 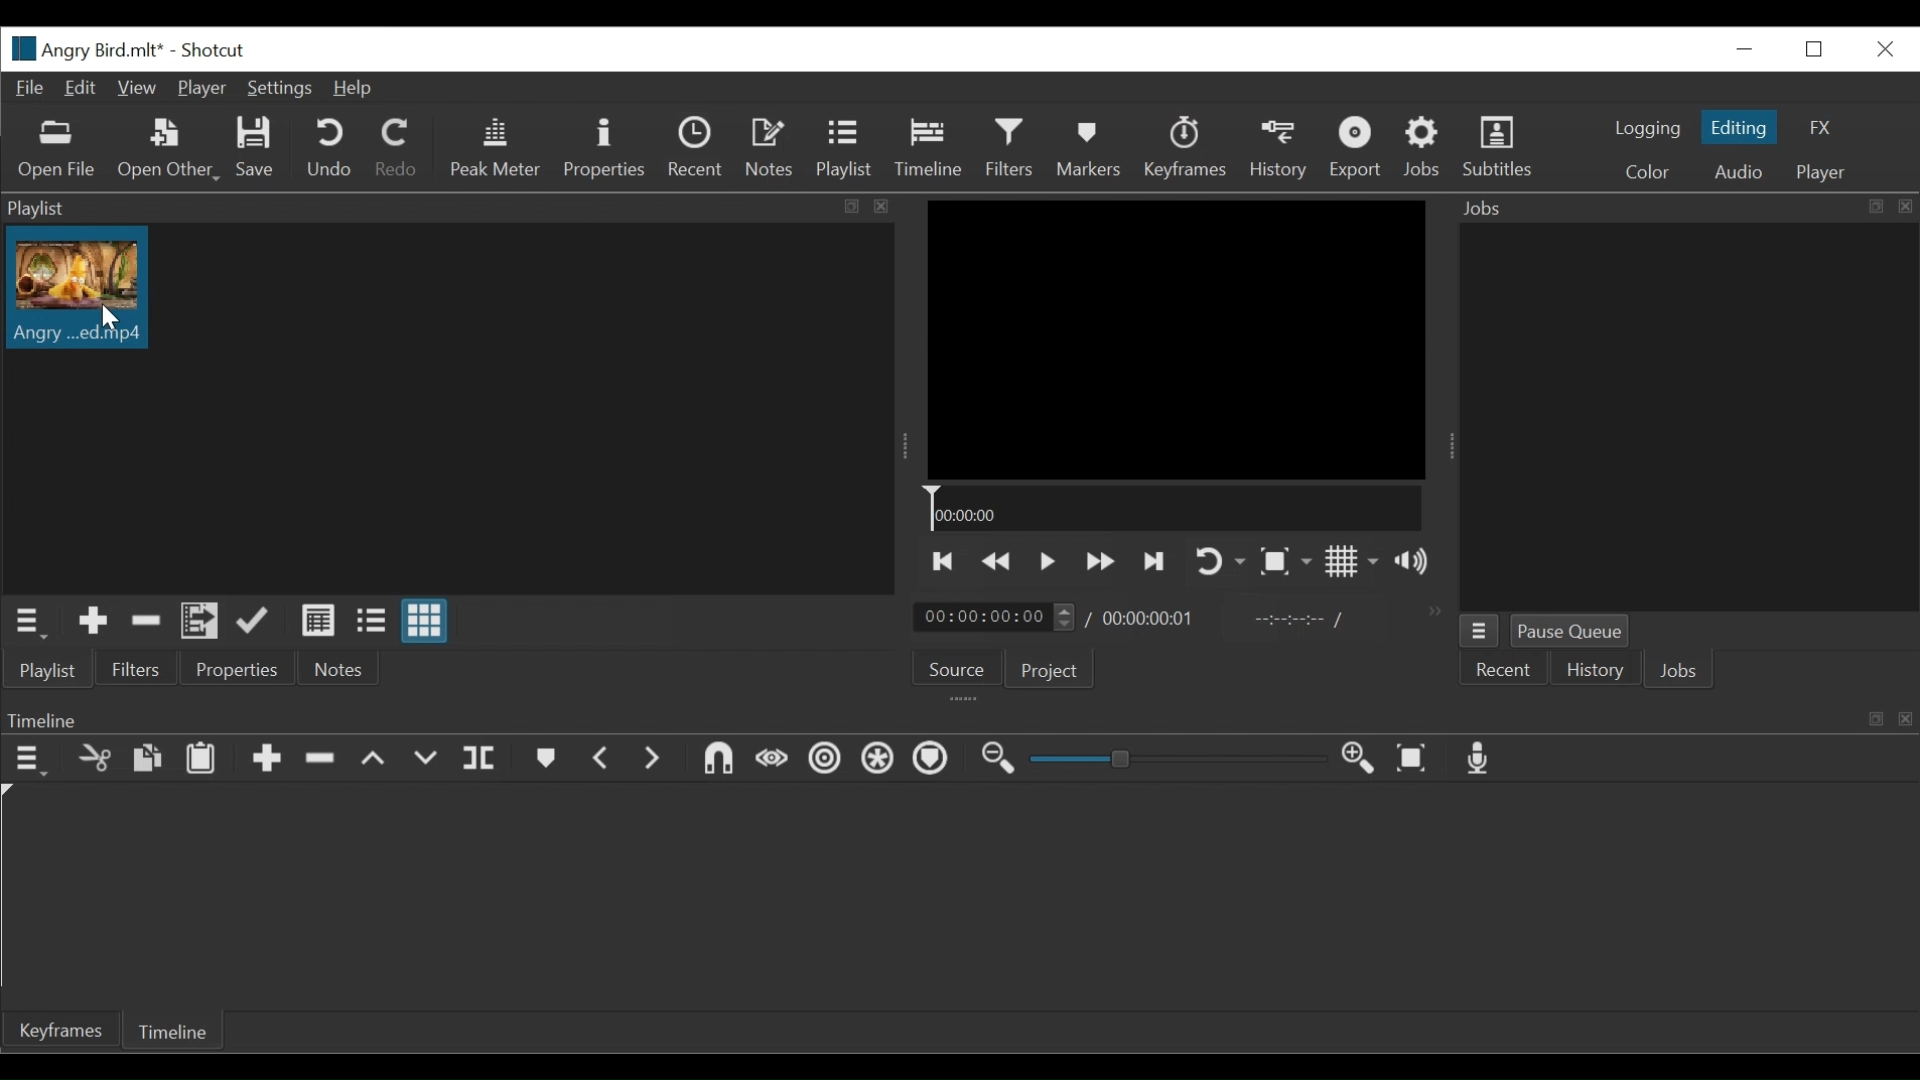 What do you see at coordinates (350, 89) in the screenshot?
I see `Help` at bounding box center [350, 89].